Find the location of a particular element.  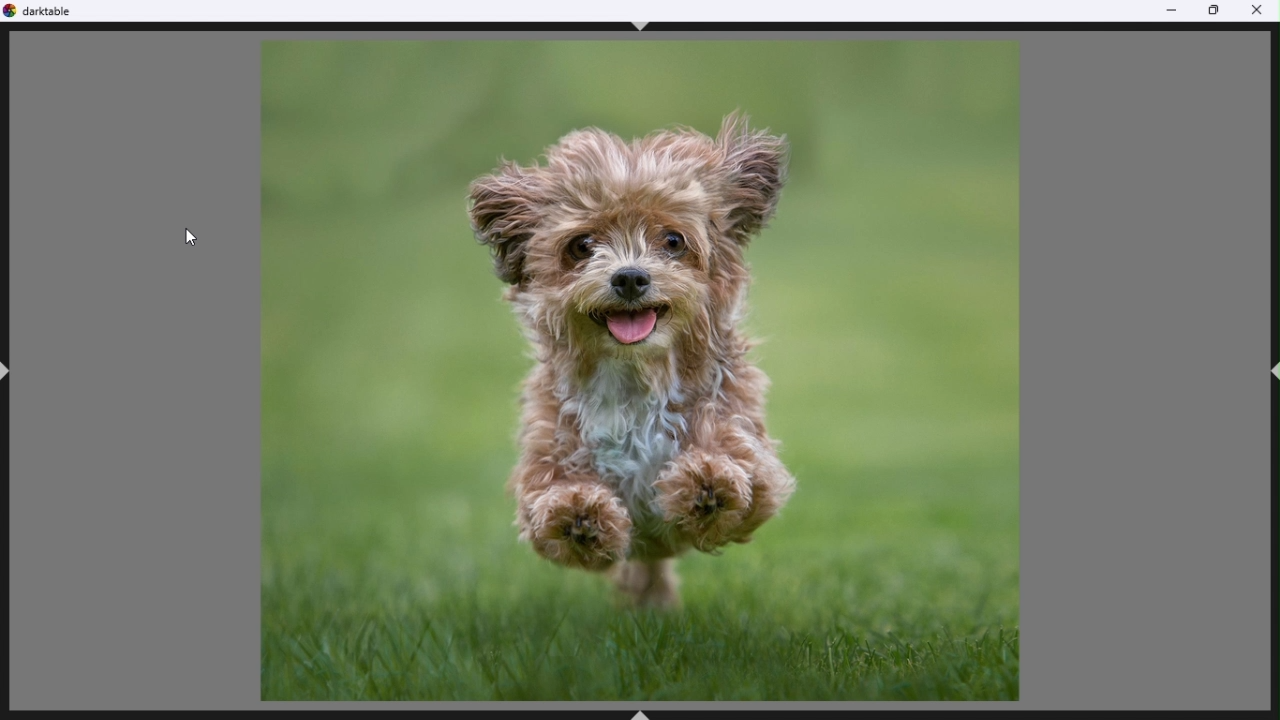

Minimise is located at coordinates (1172, 10).